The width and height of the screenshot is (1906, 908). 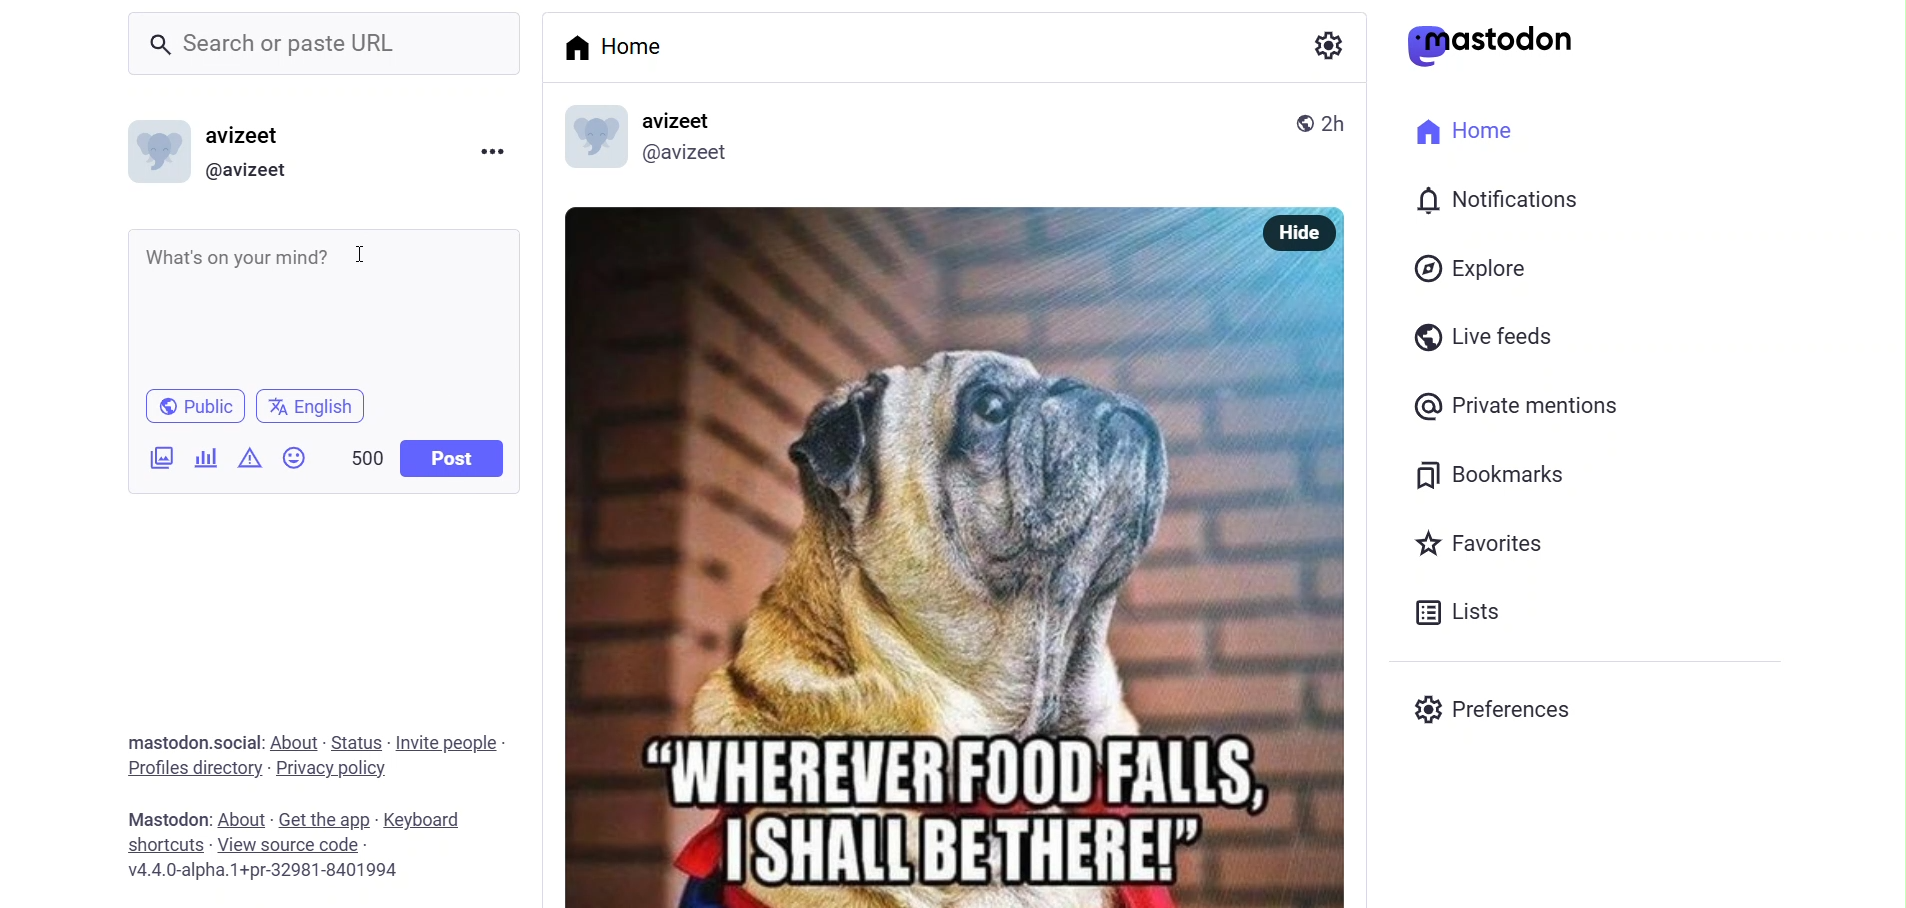 What do you see at coordinates (163, 844) in the screenshot?
I see `shortcut` at bounding box center [163, 844].